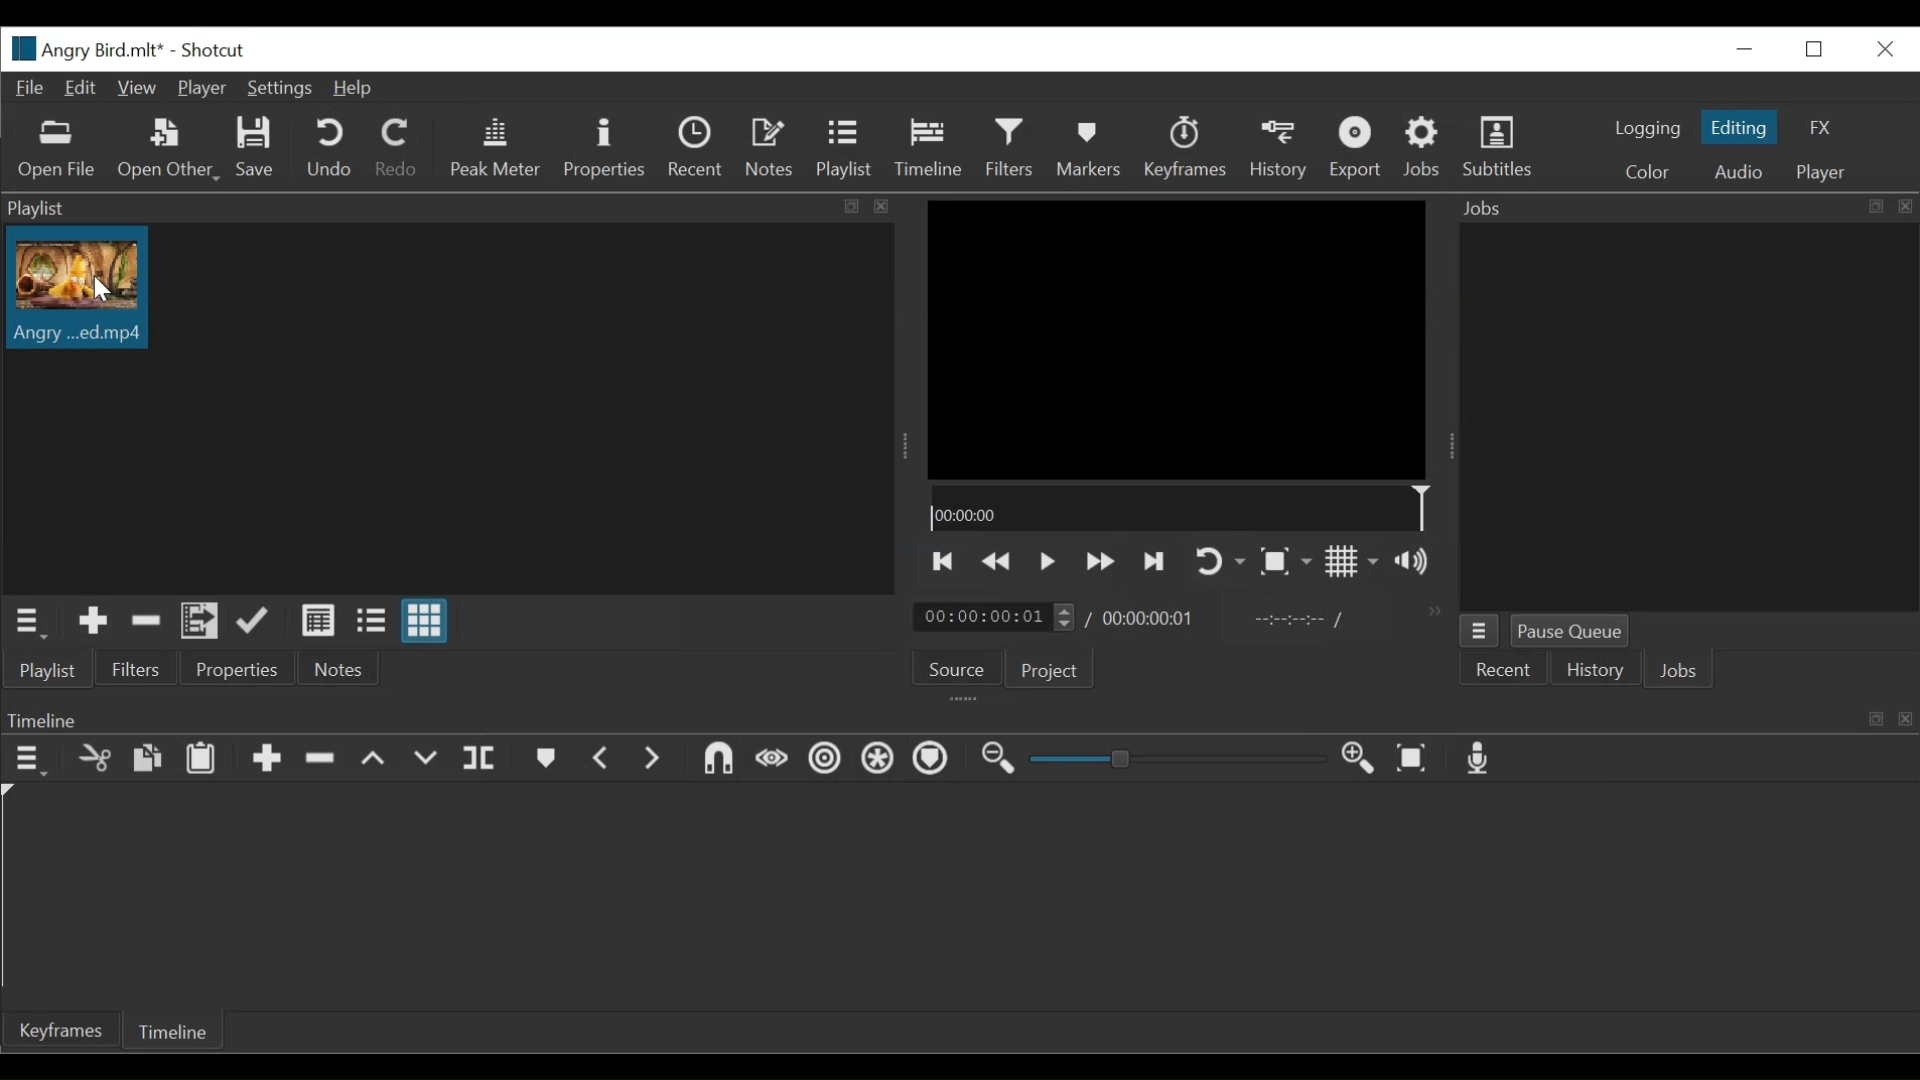 The image size is (1920, 1080). I want to click on Filters, so click(1011, 146).